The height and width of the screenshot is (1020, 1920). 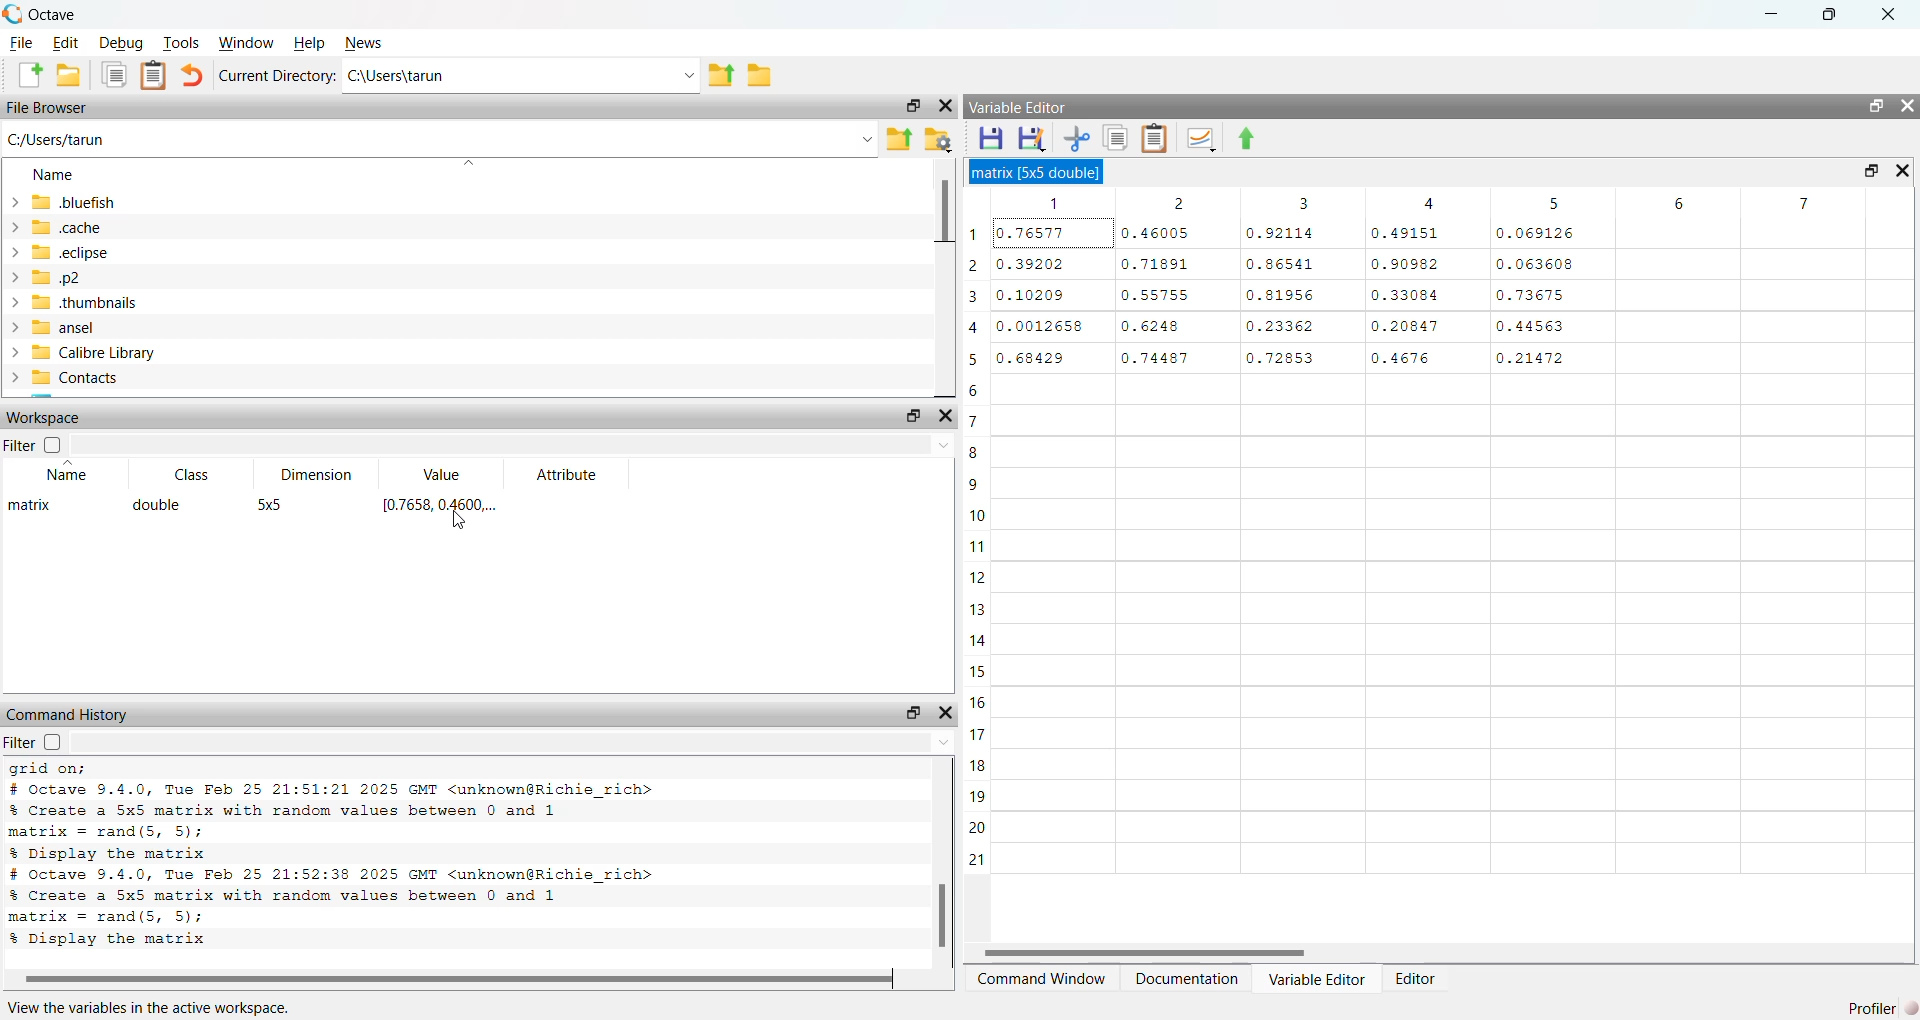 I want to click on copy, so click(x=1119, y=138).